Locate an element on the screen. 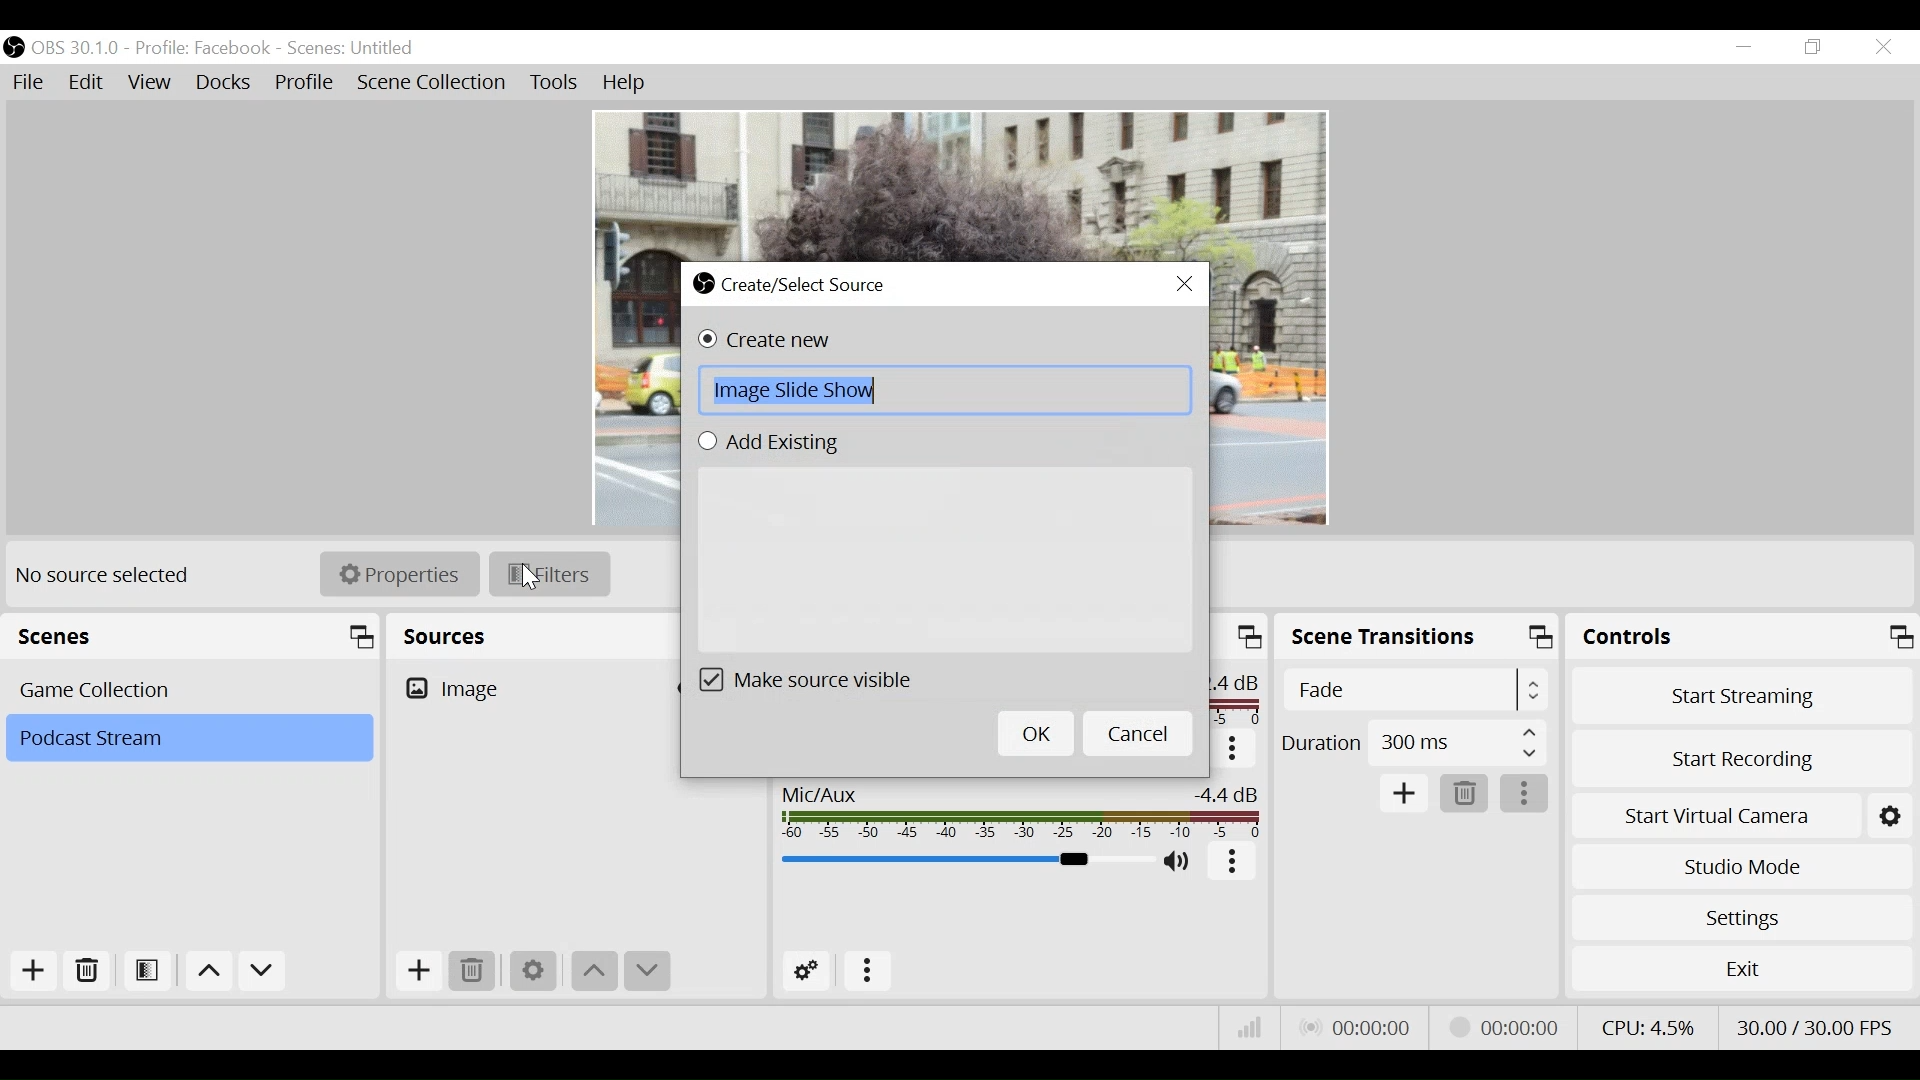 The image size is (1920, 1080). OBS Version is located at coordinates (79, 48).